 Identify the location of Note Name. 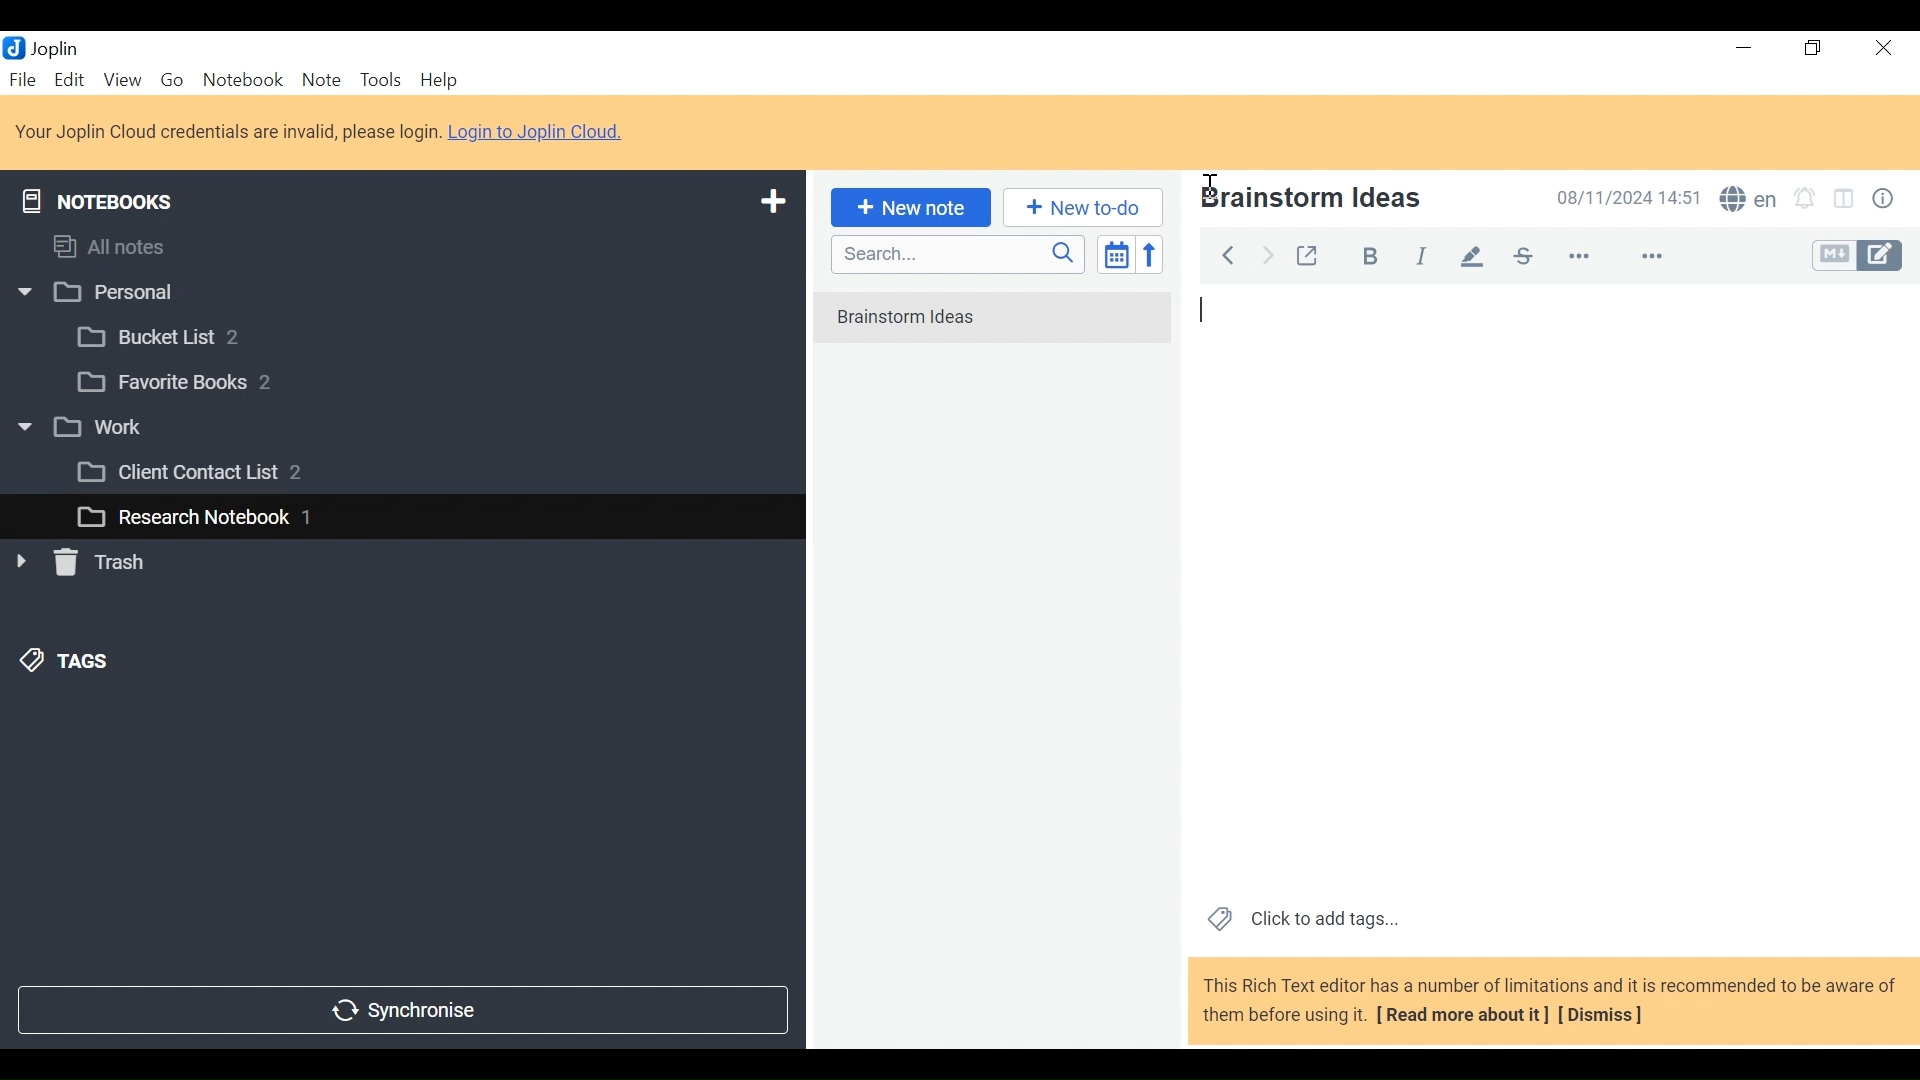
(1353, 200).